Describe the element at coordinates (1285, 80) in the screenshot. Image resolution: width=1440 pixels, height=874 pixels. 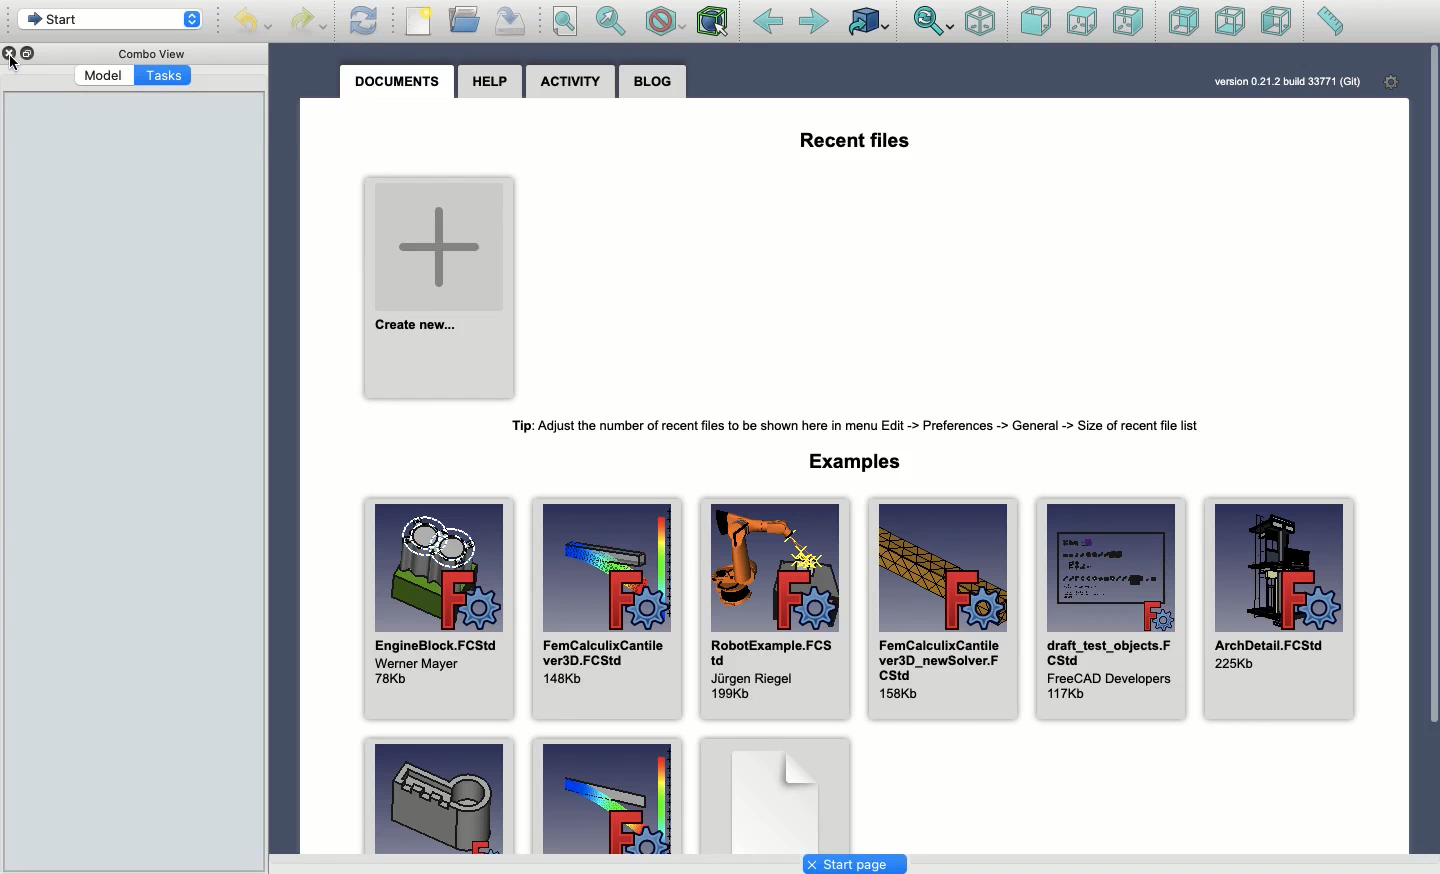
I see `version 0.21.2 build 33771 (Git)` at that location.